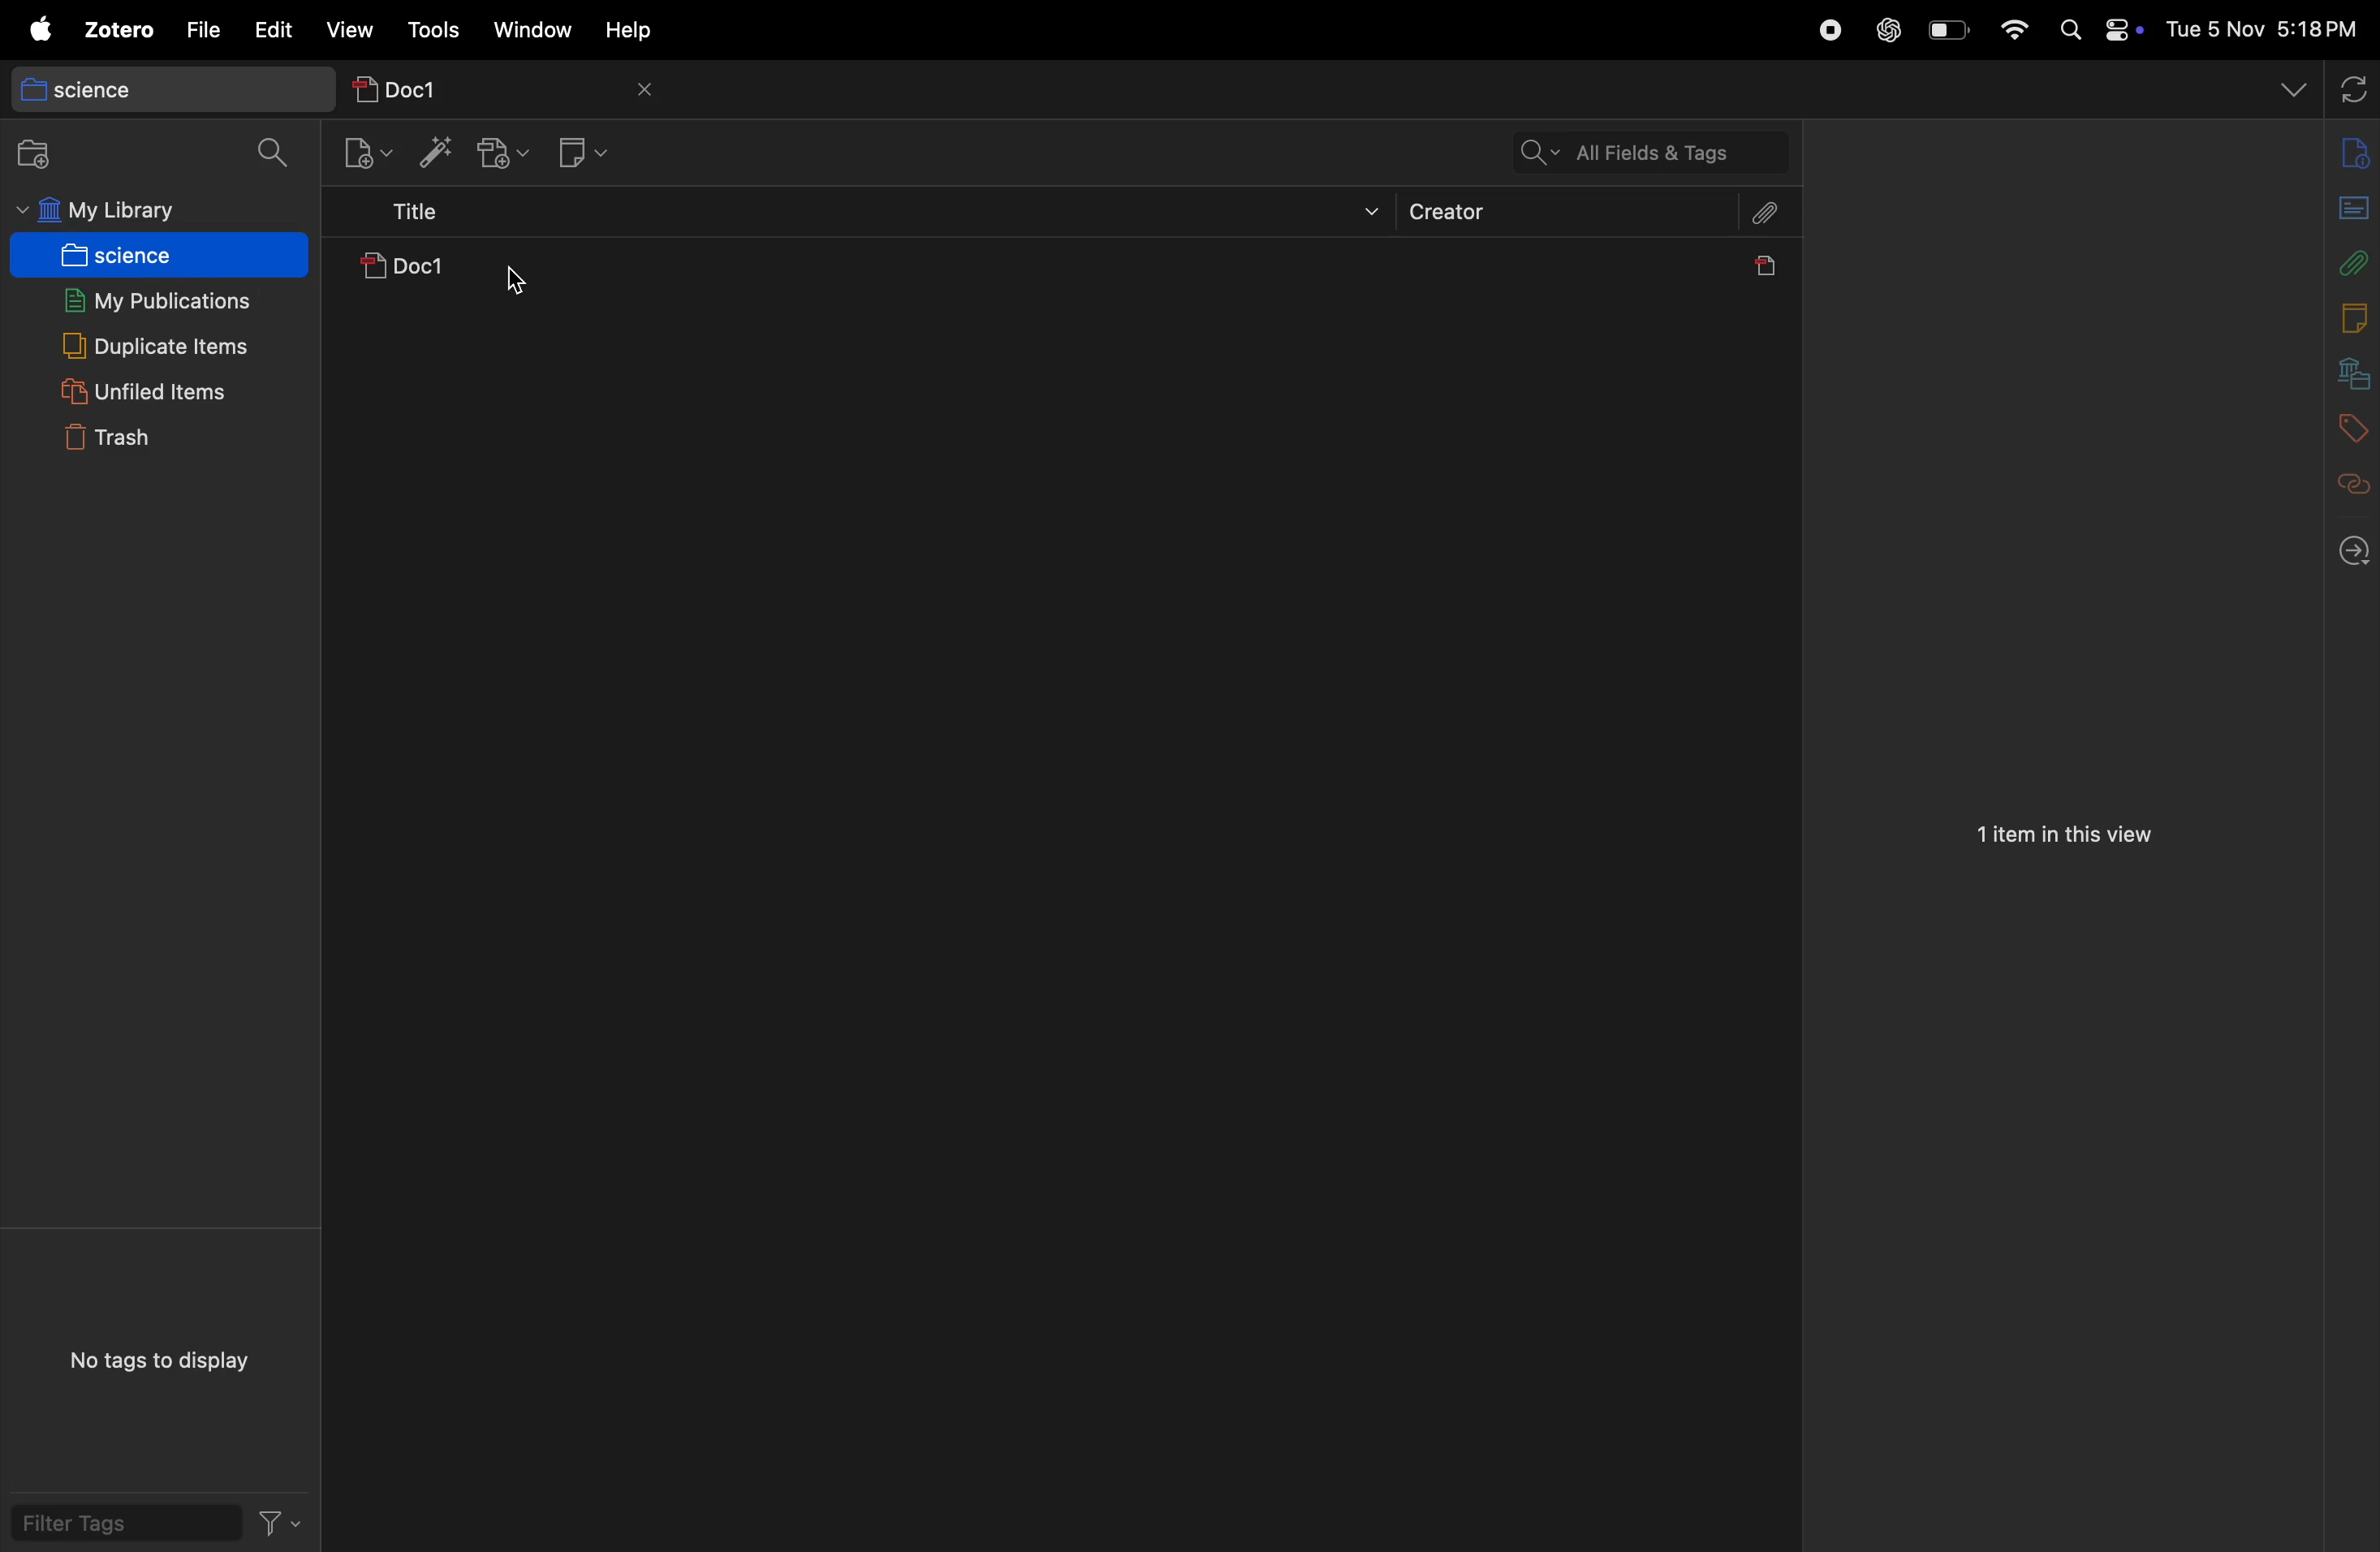 The image size is (2380, 1552). Describe the element at coordinates (161, 86) in the screenshot. I see `science` at that location.